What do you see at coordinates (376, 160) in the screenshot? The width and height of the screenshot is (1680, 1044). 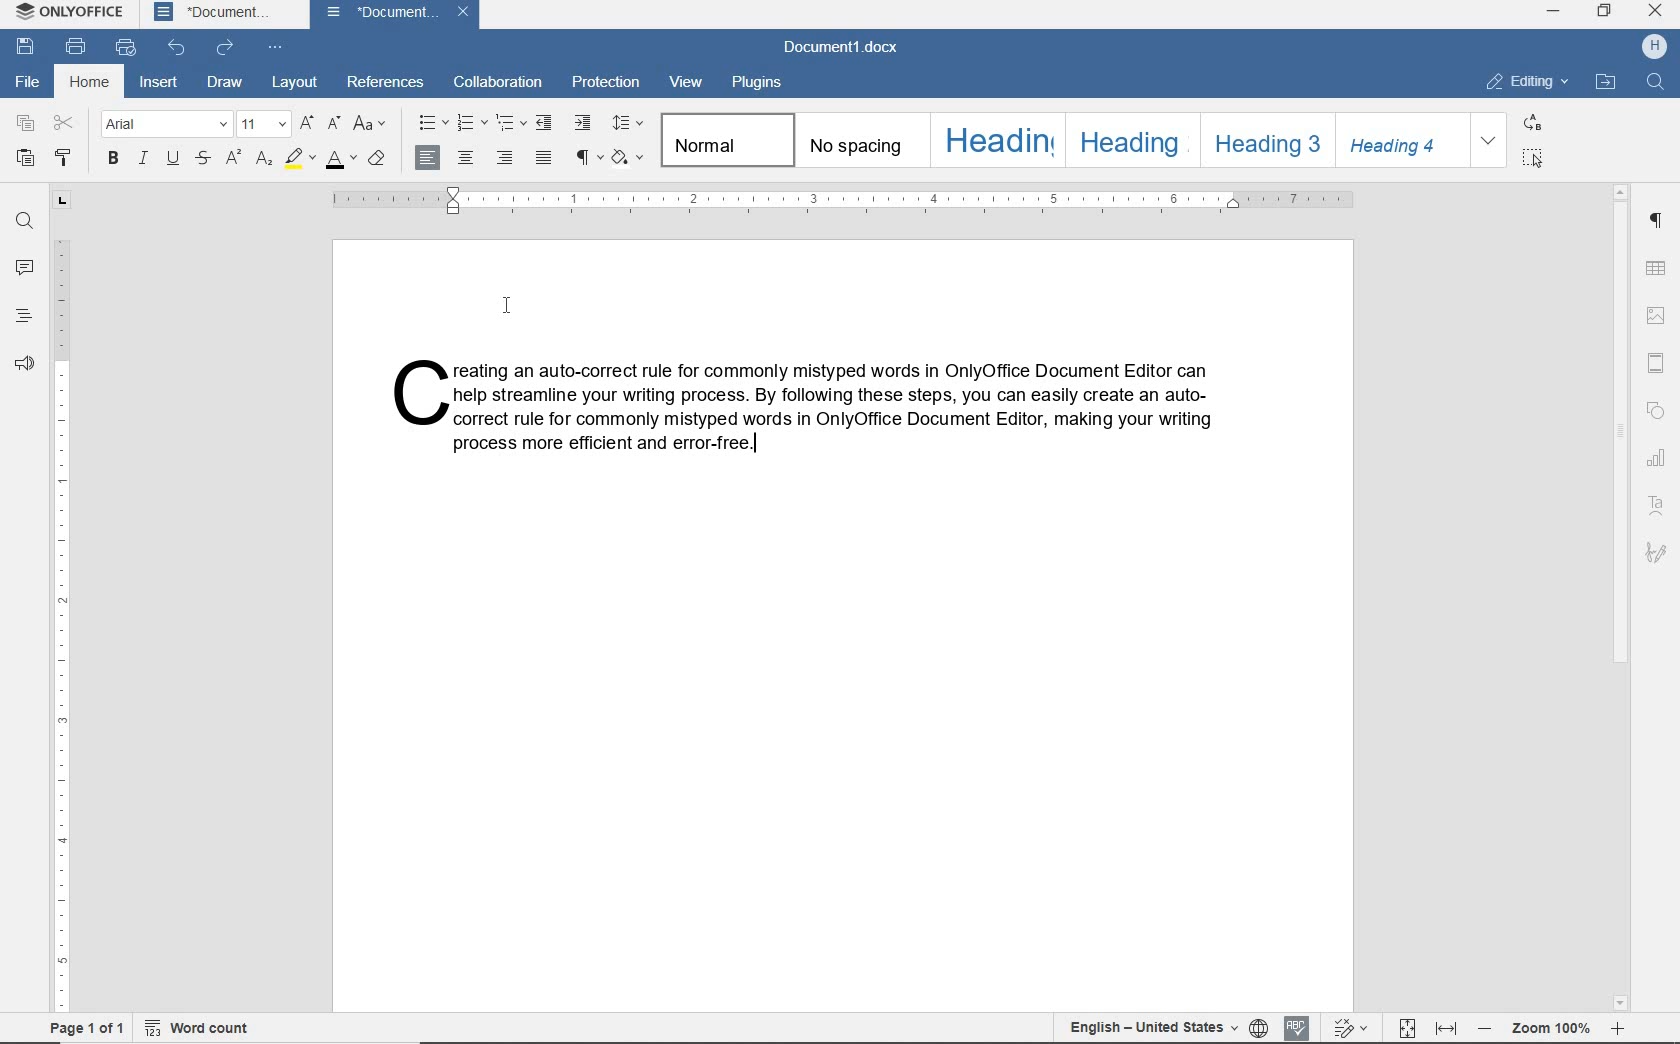 I see `CLEAR STYLE` at bounding box center [376, 160].